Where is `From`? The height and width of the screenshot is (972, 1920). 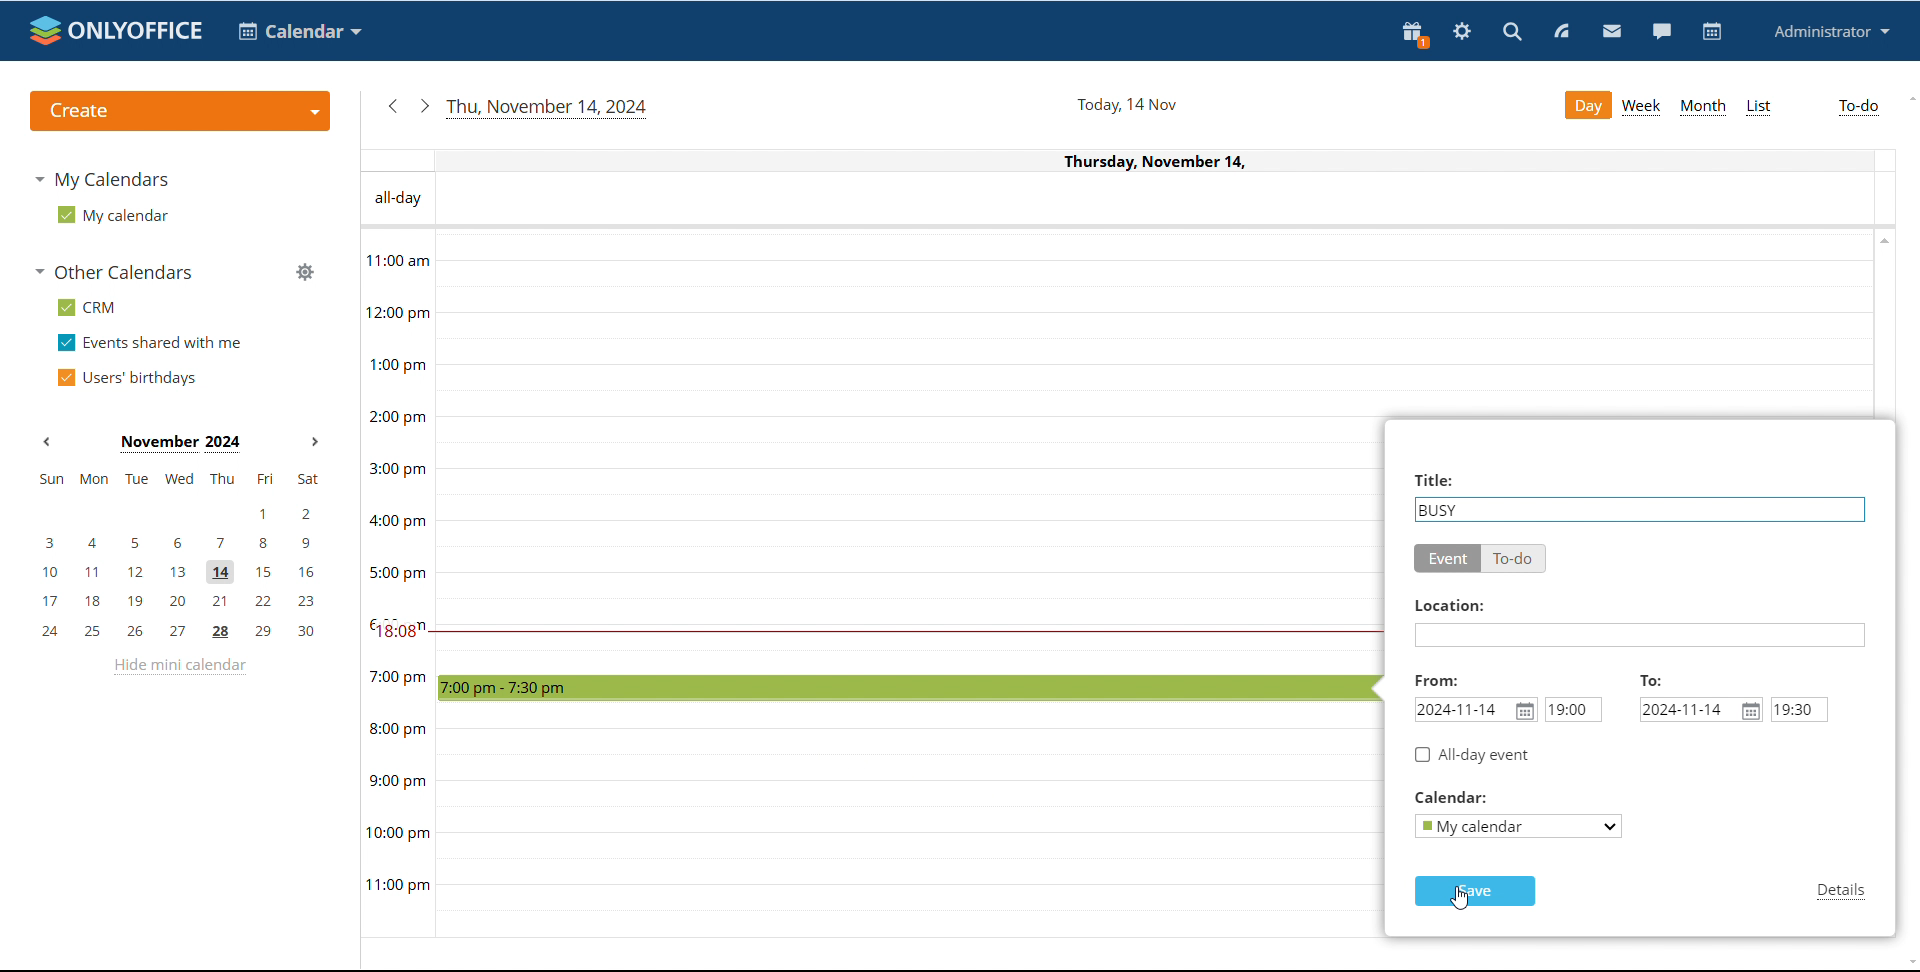
From is located at coordinates (1438, 680).